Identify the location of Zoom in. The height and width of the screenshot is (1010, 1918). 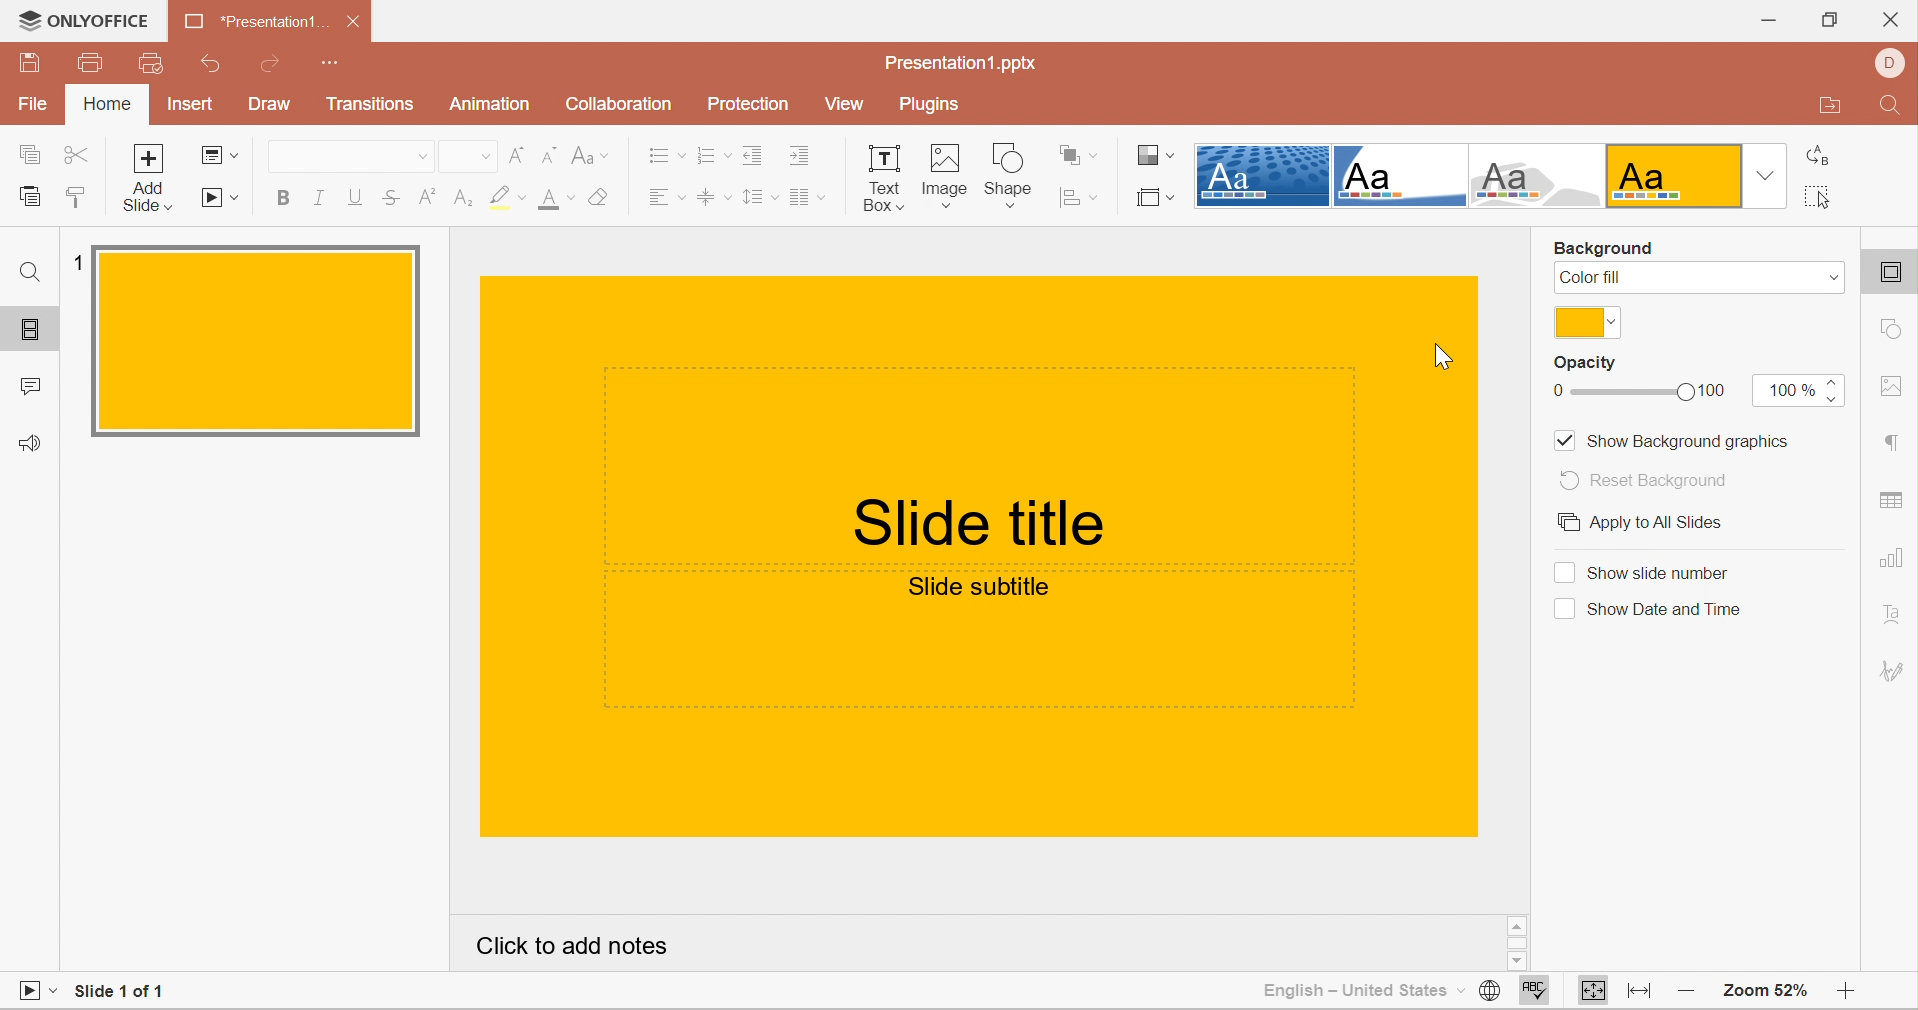
(1844, 995).